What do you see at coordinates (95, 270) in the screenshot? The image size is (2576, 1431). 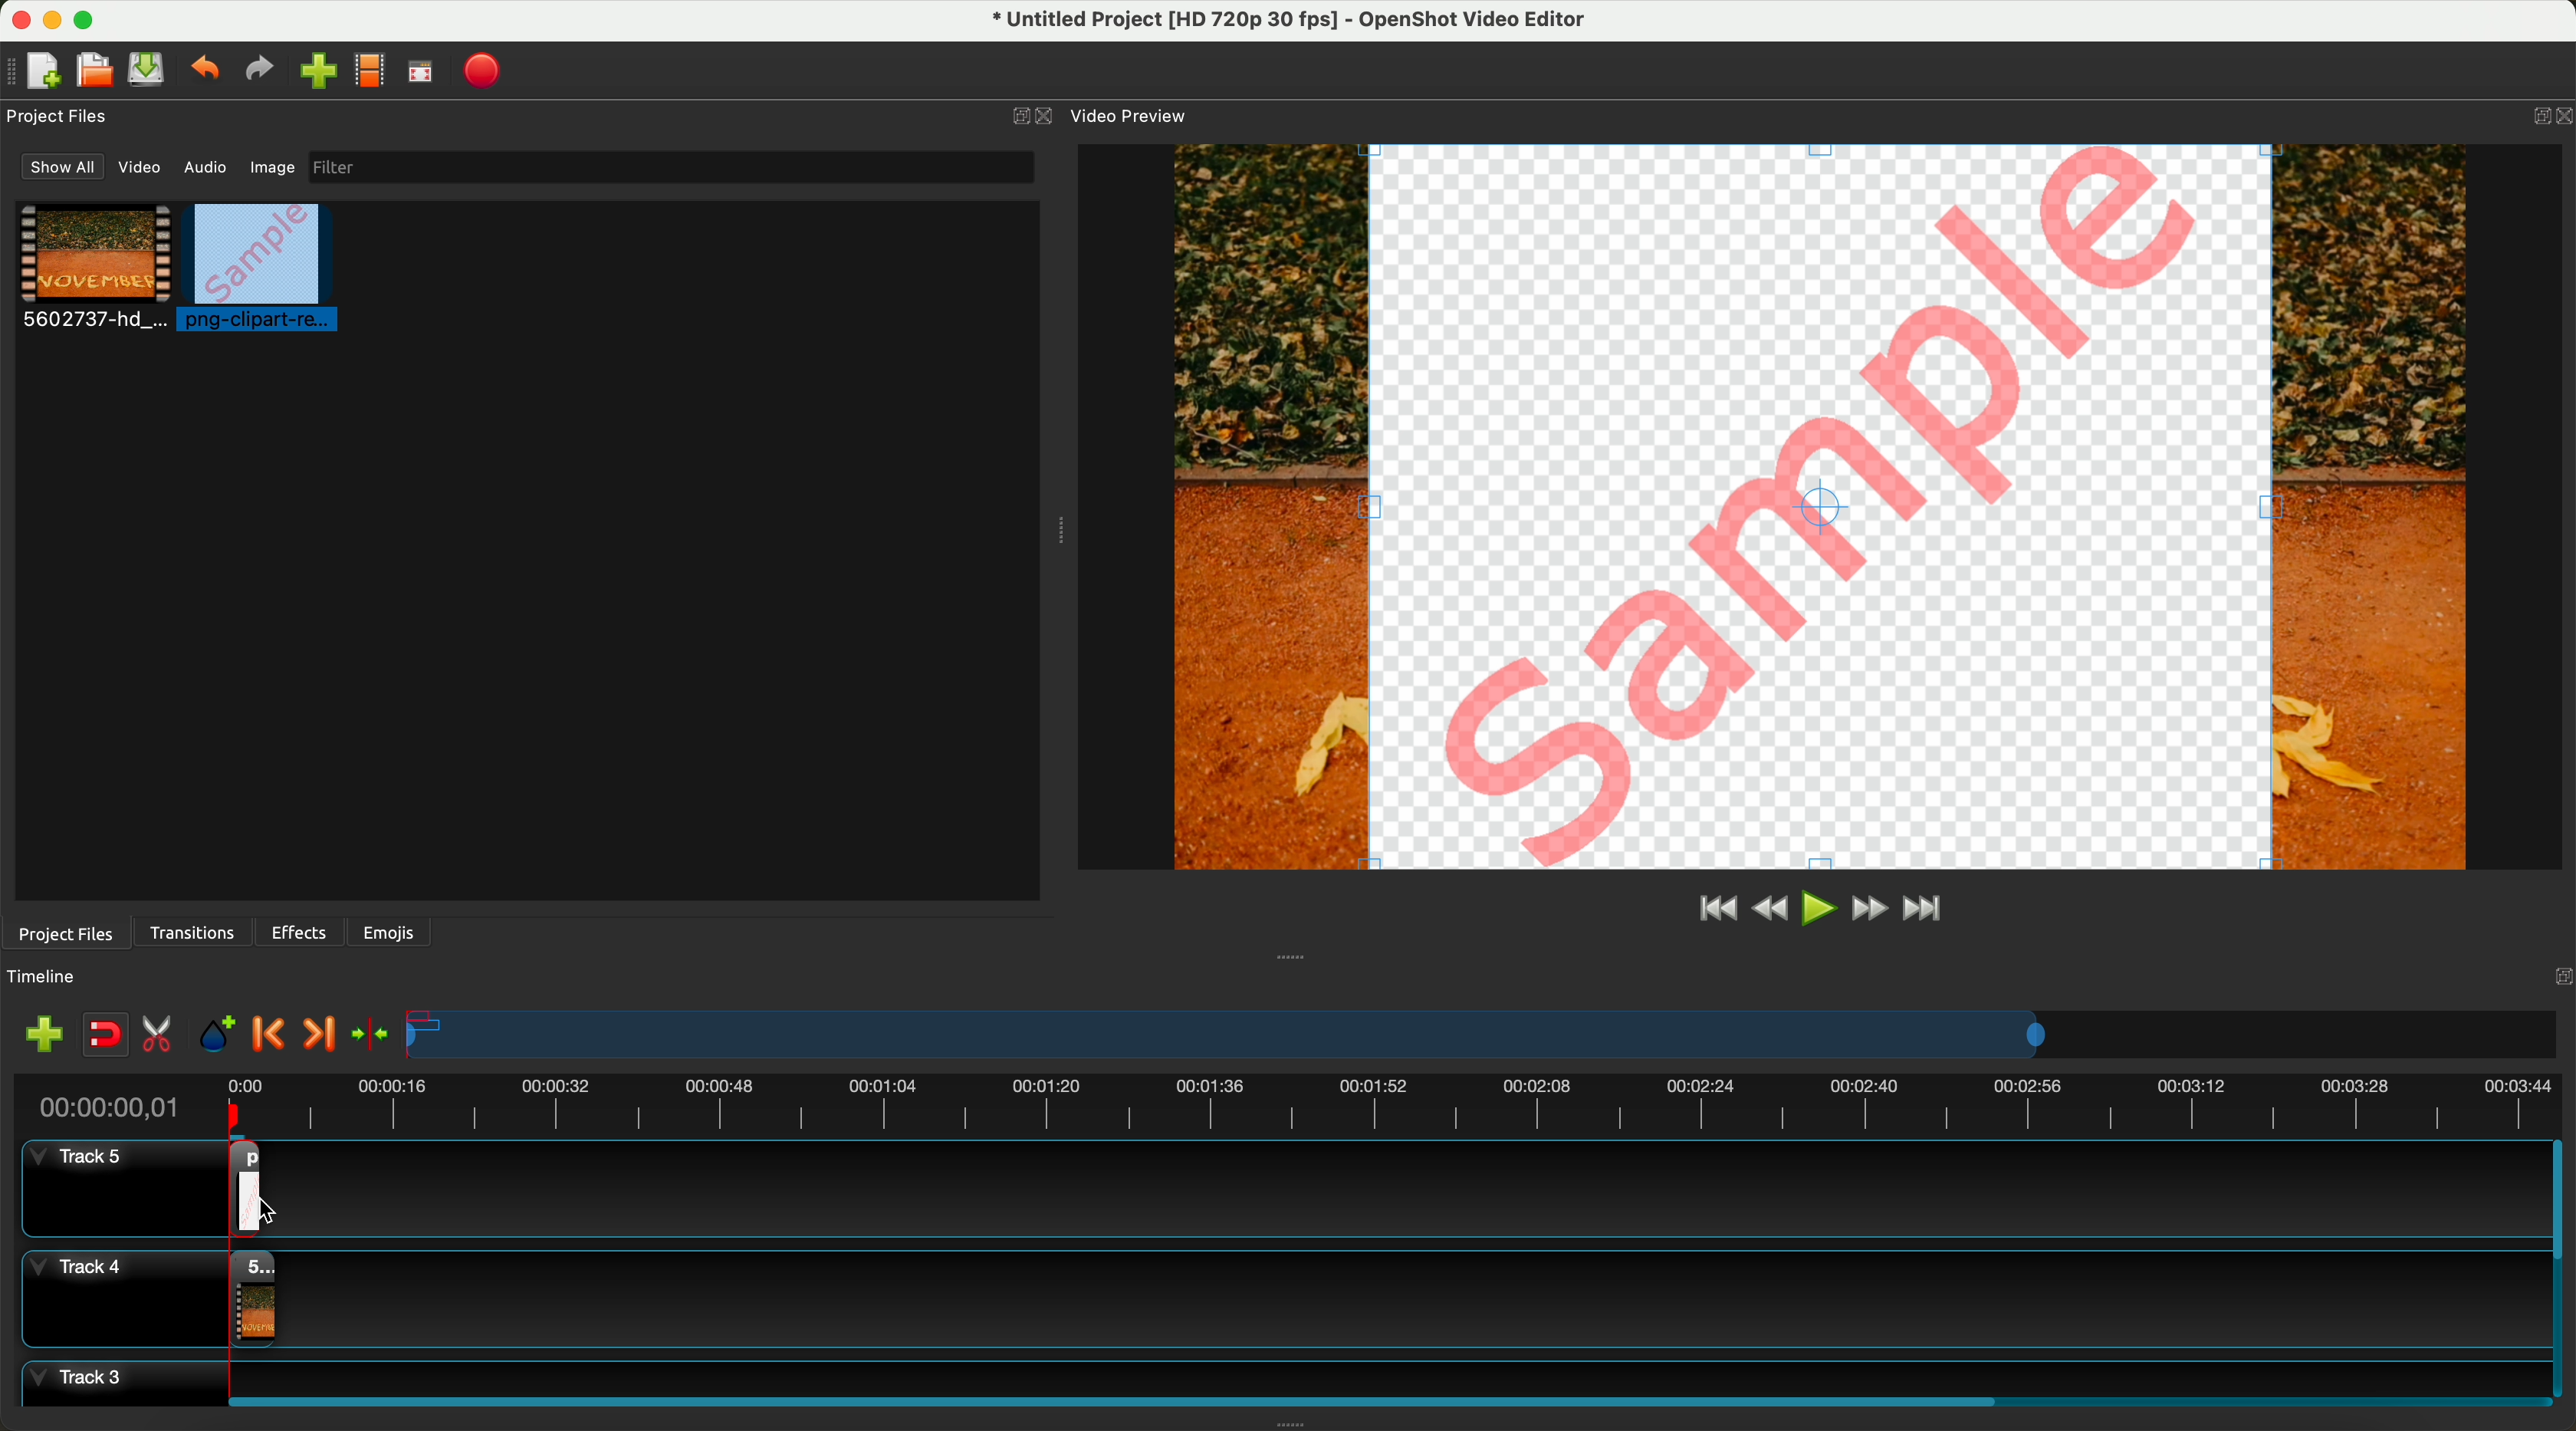 I see `video` at bounding box center [95, 270].